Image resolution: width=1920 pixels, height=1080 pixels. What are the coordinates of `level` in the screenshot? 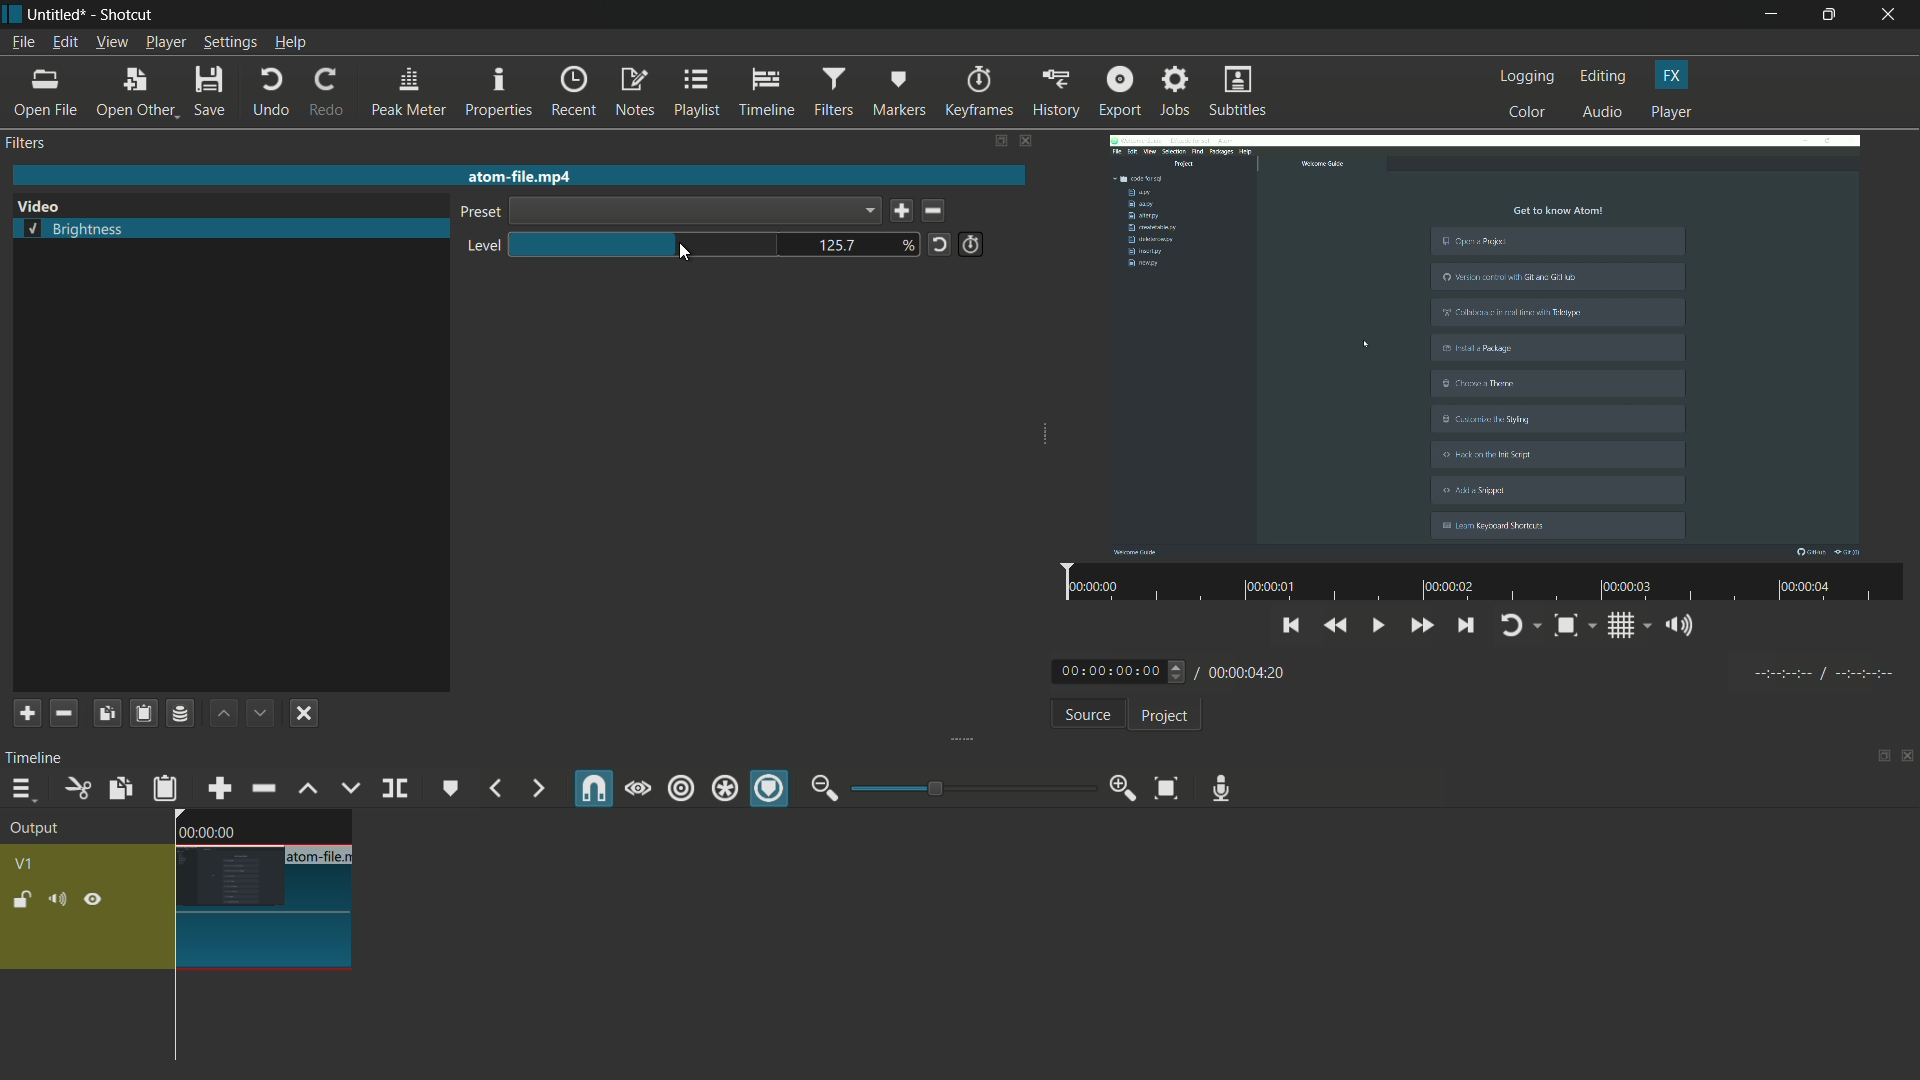 It's located at (479, 247).